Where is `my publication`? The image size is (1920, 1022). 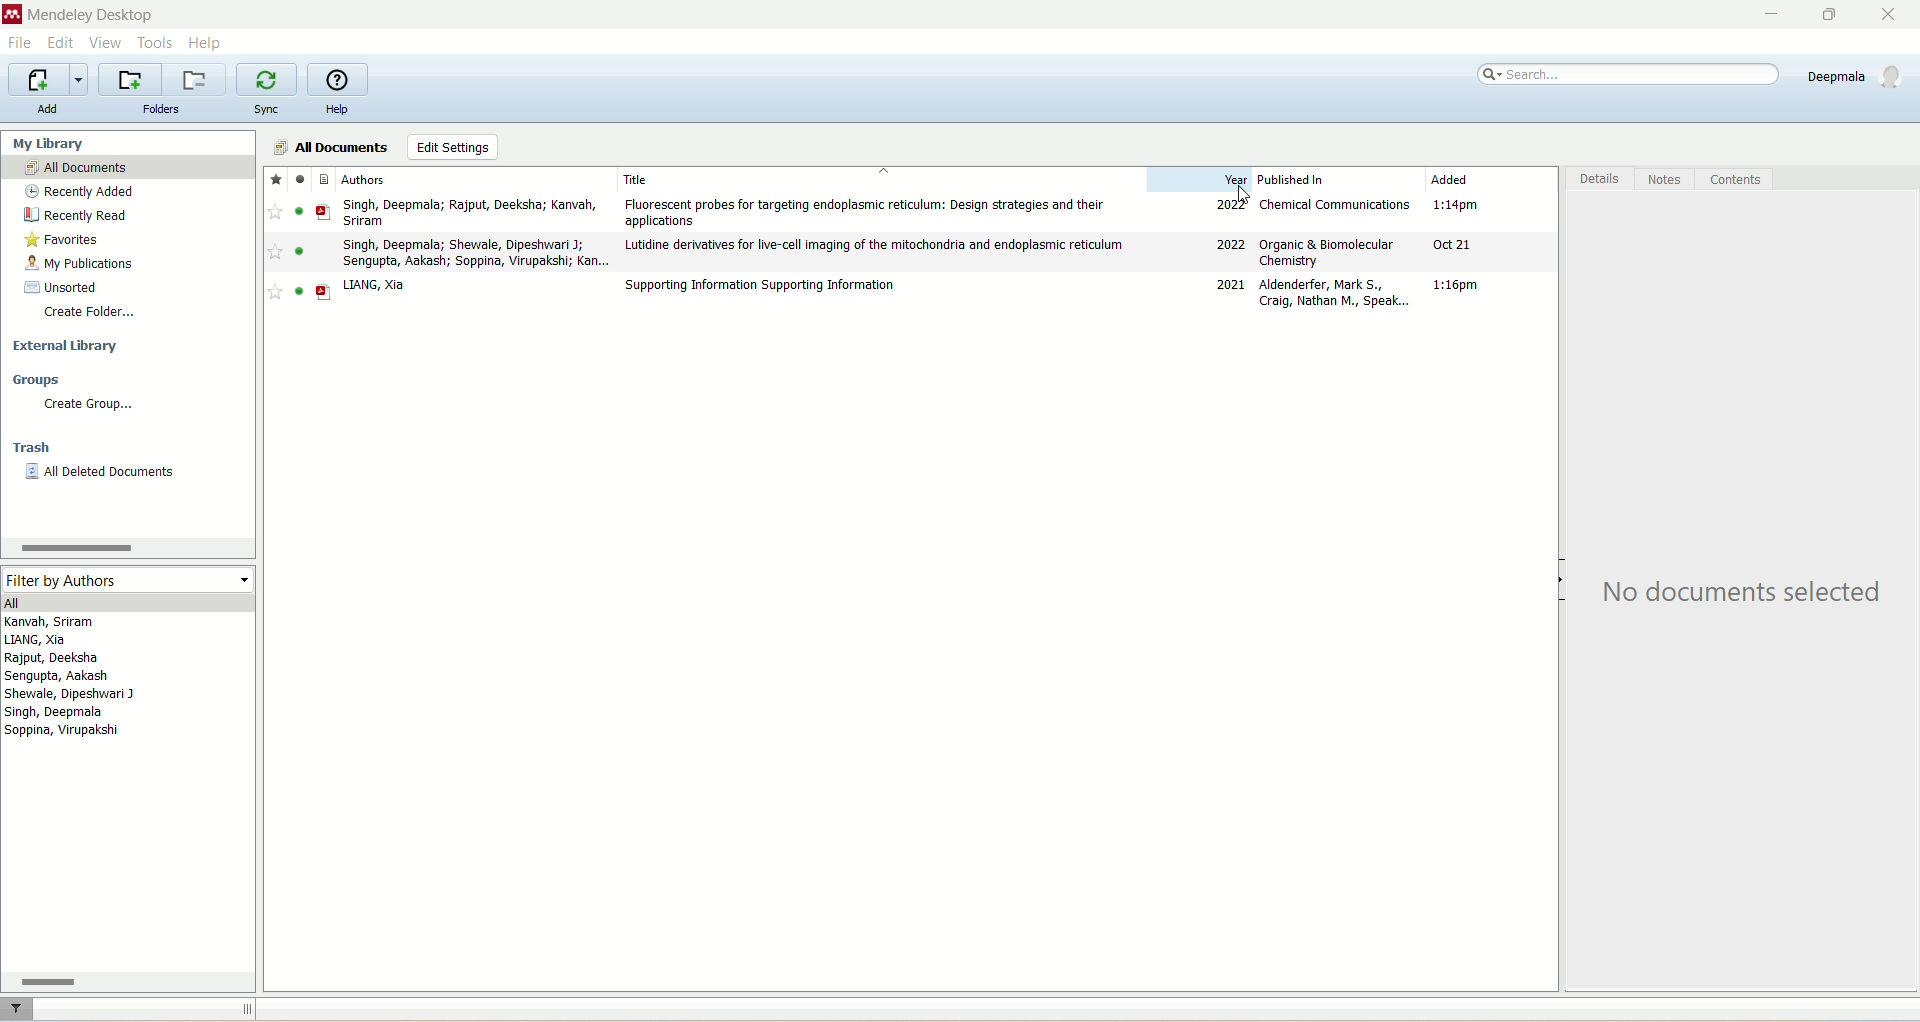
my publication is located at coordinates (80, 265).